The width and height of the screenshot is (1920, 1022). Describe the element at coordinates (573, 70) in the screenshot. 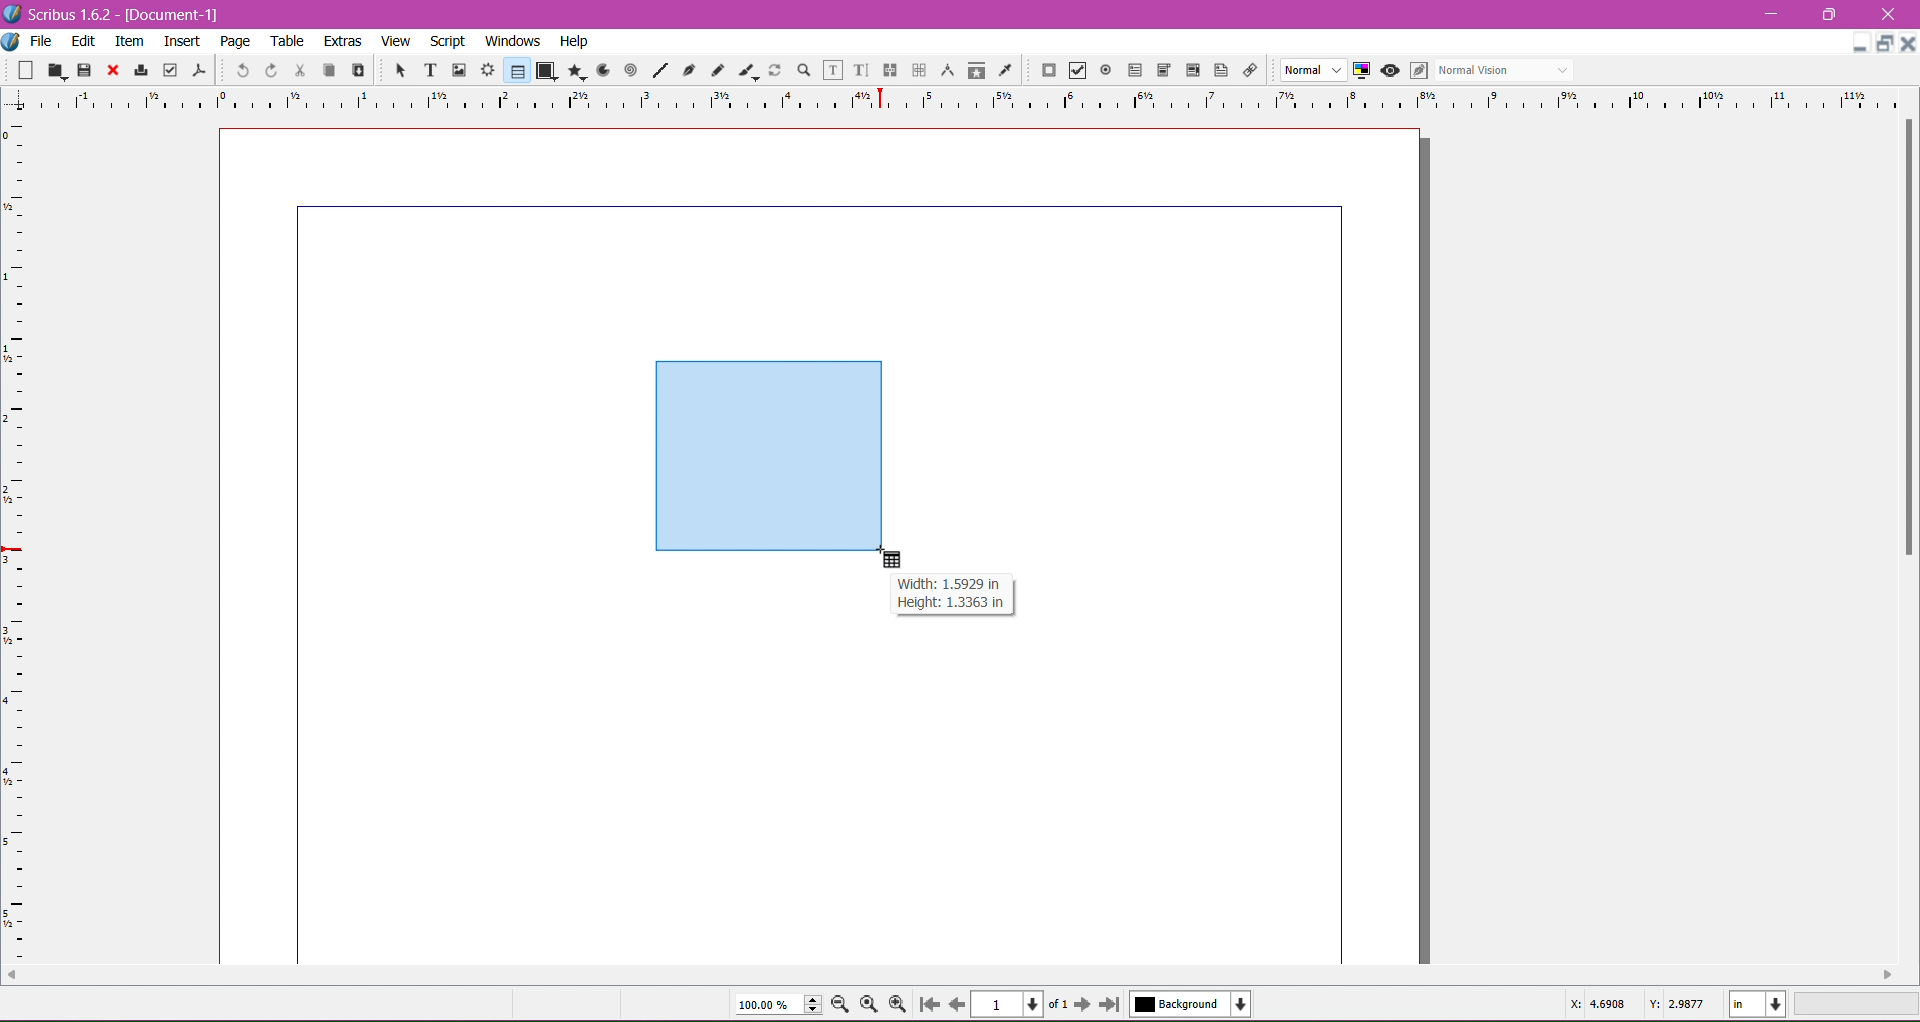

I see `Polygon` at that location.